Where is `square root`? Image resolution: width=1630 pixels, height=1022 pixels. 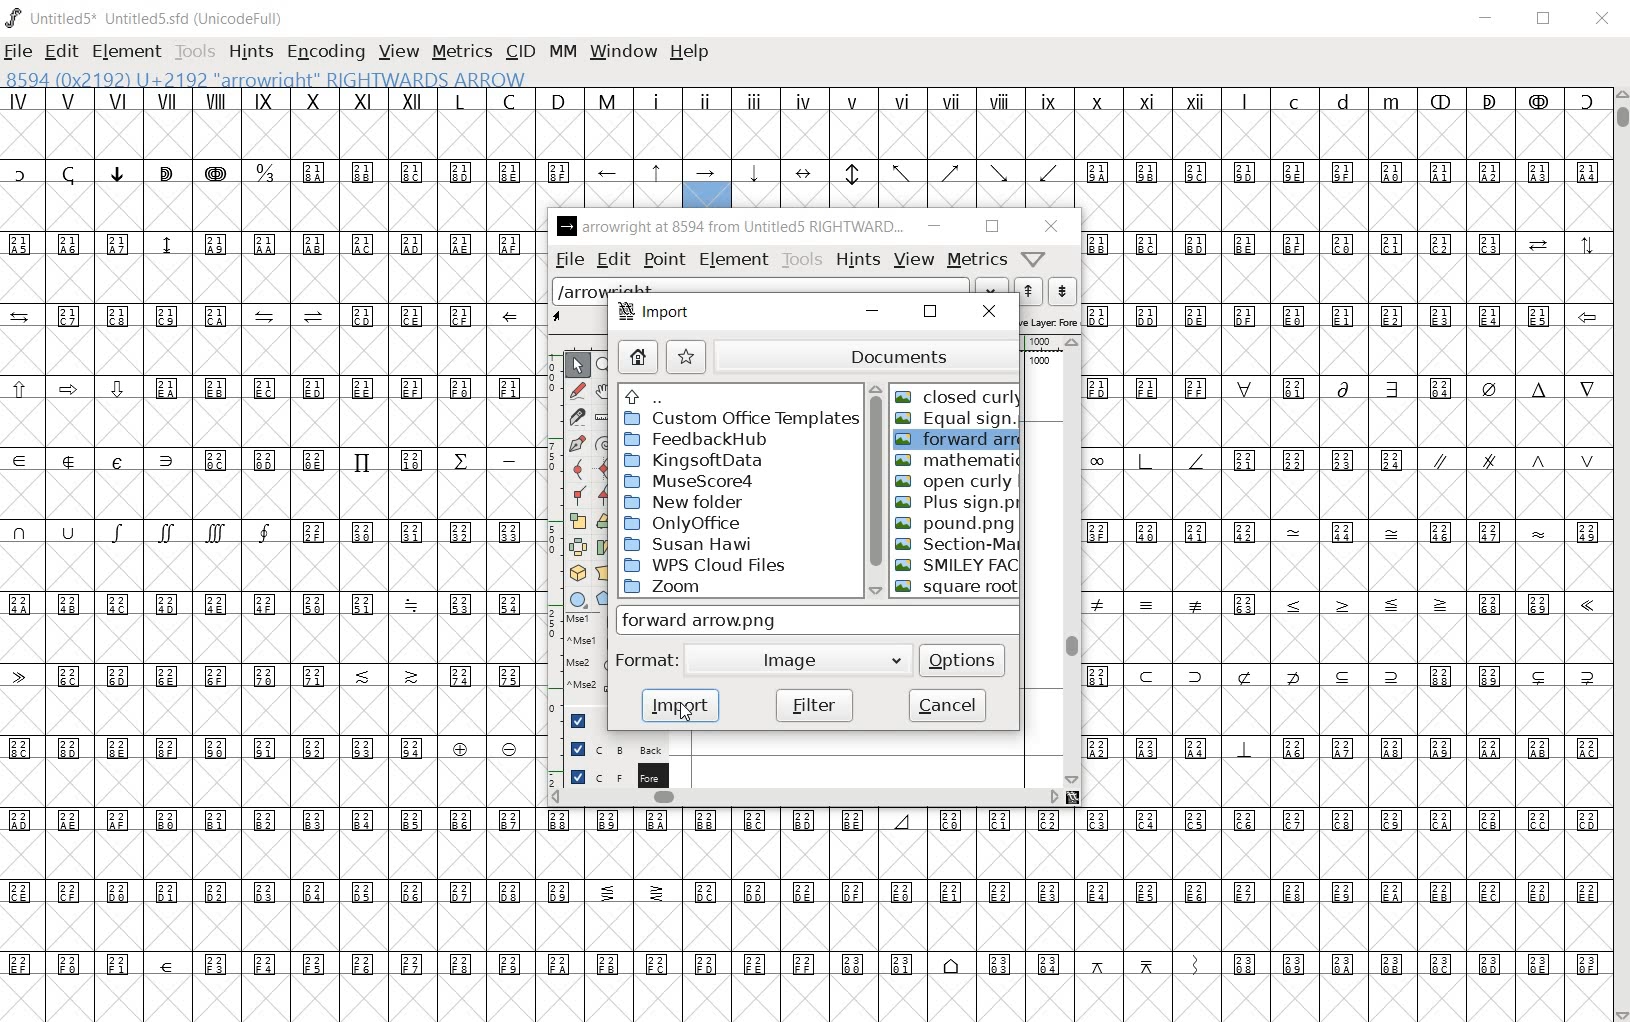
square root is located at coordinates (955, 587).